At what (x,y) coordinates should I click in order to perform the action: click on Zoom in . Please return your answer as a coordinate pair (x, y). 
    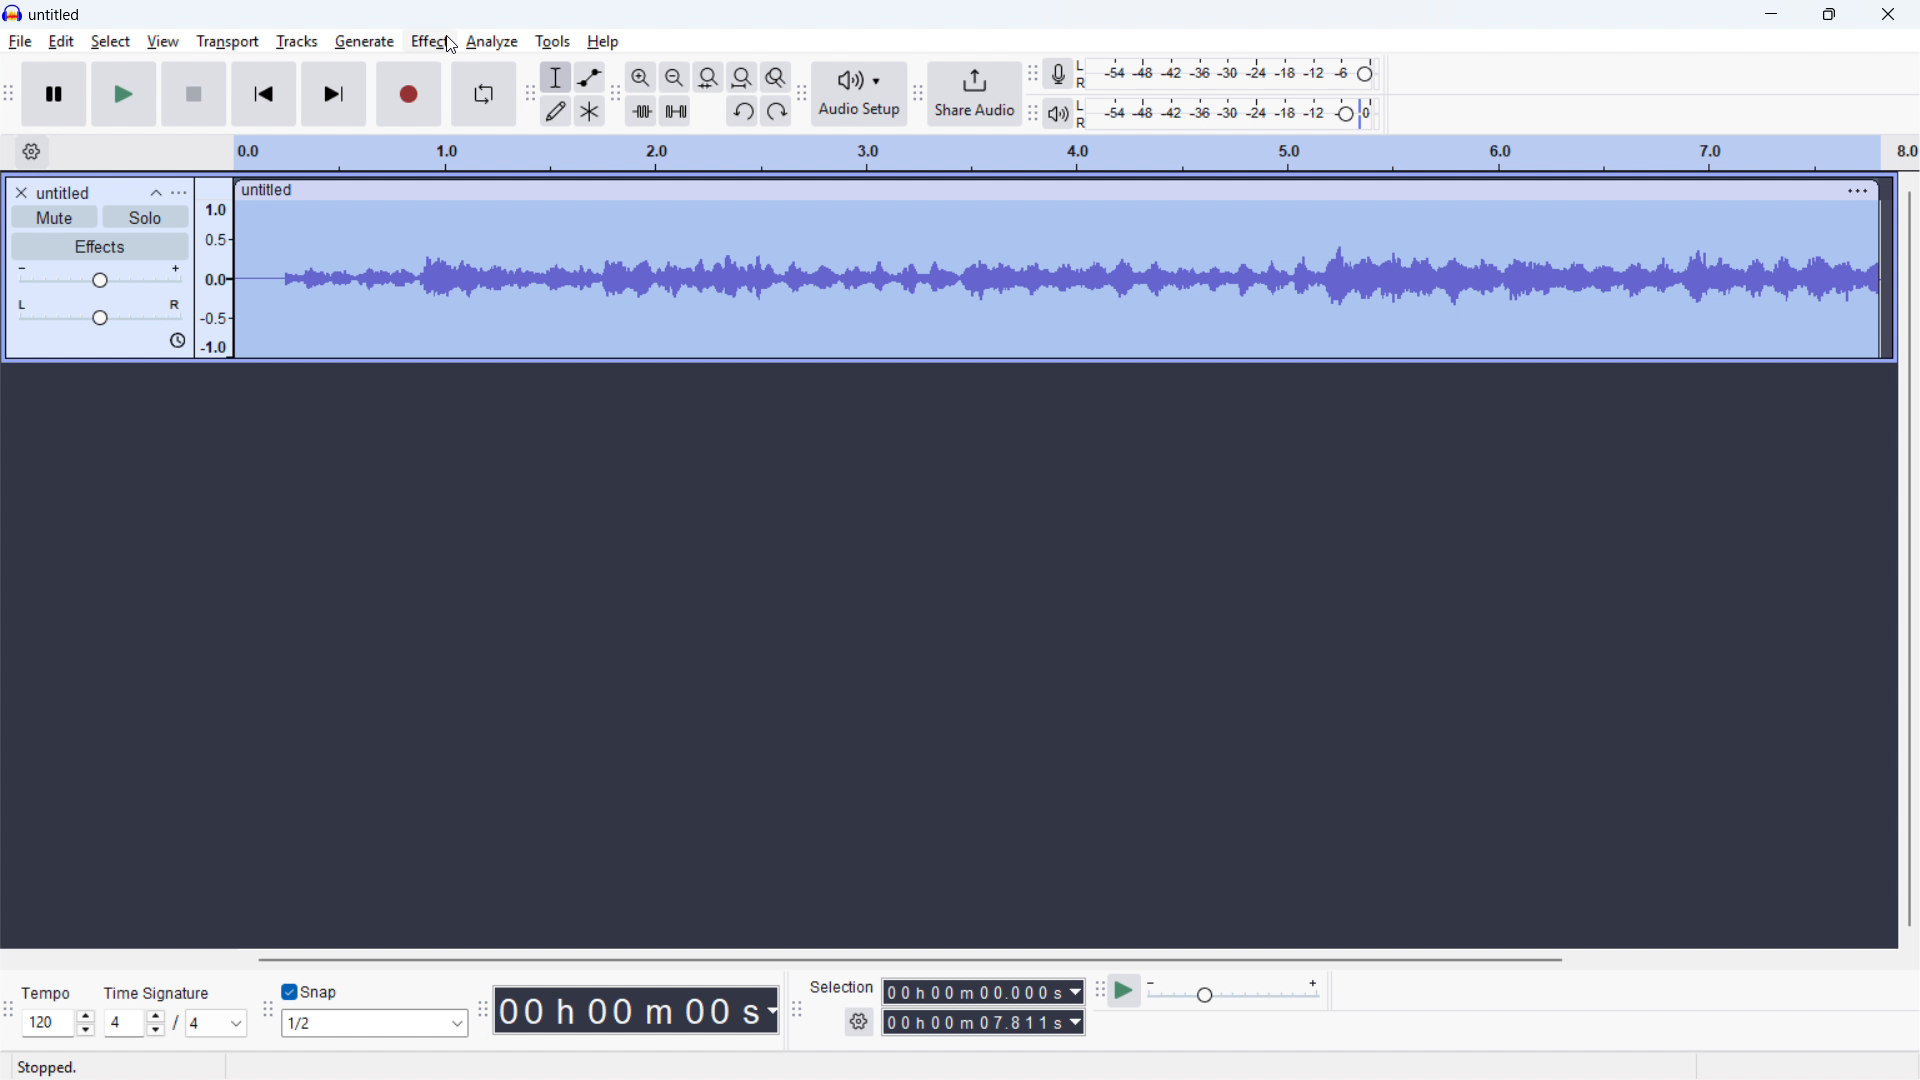
    Looking at the image, I should click on (640, 77).